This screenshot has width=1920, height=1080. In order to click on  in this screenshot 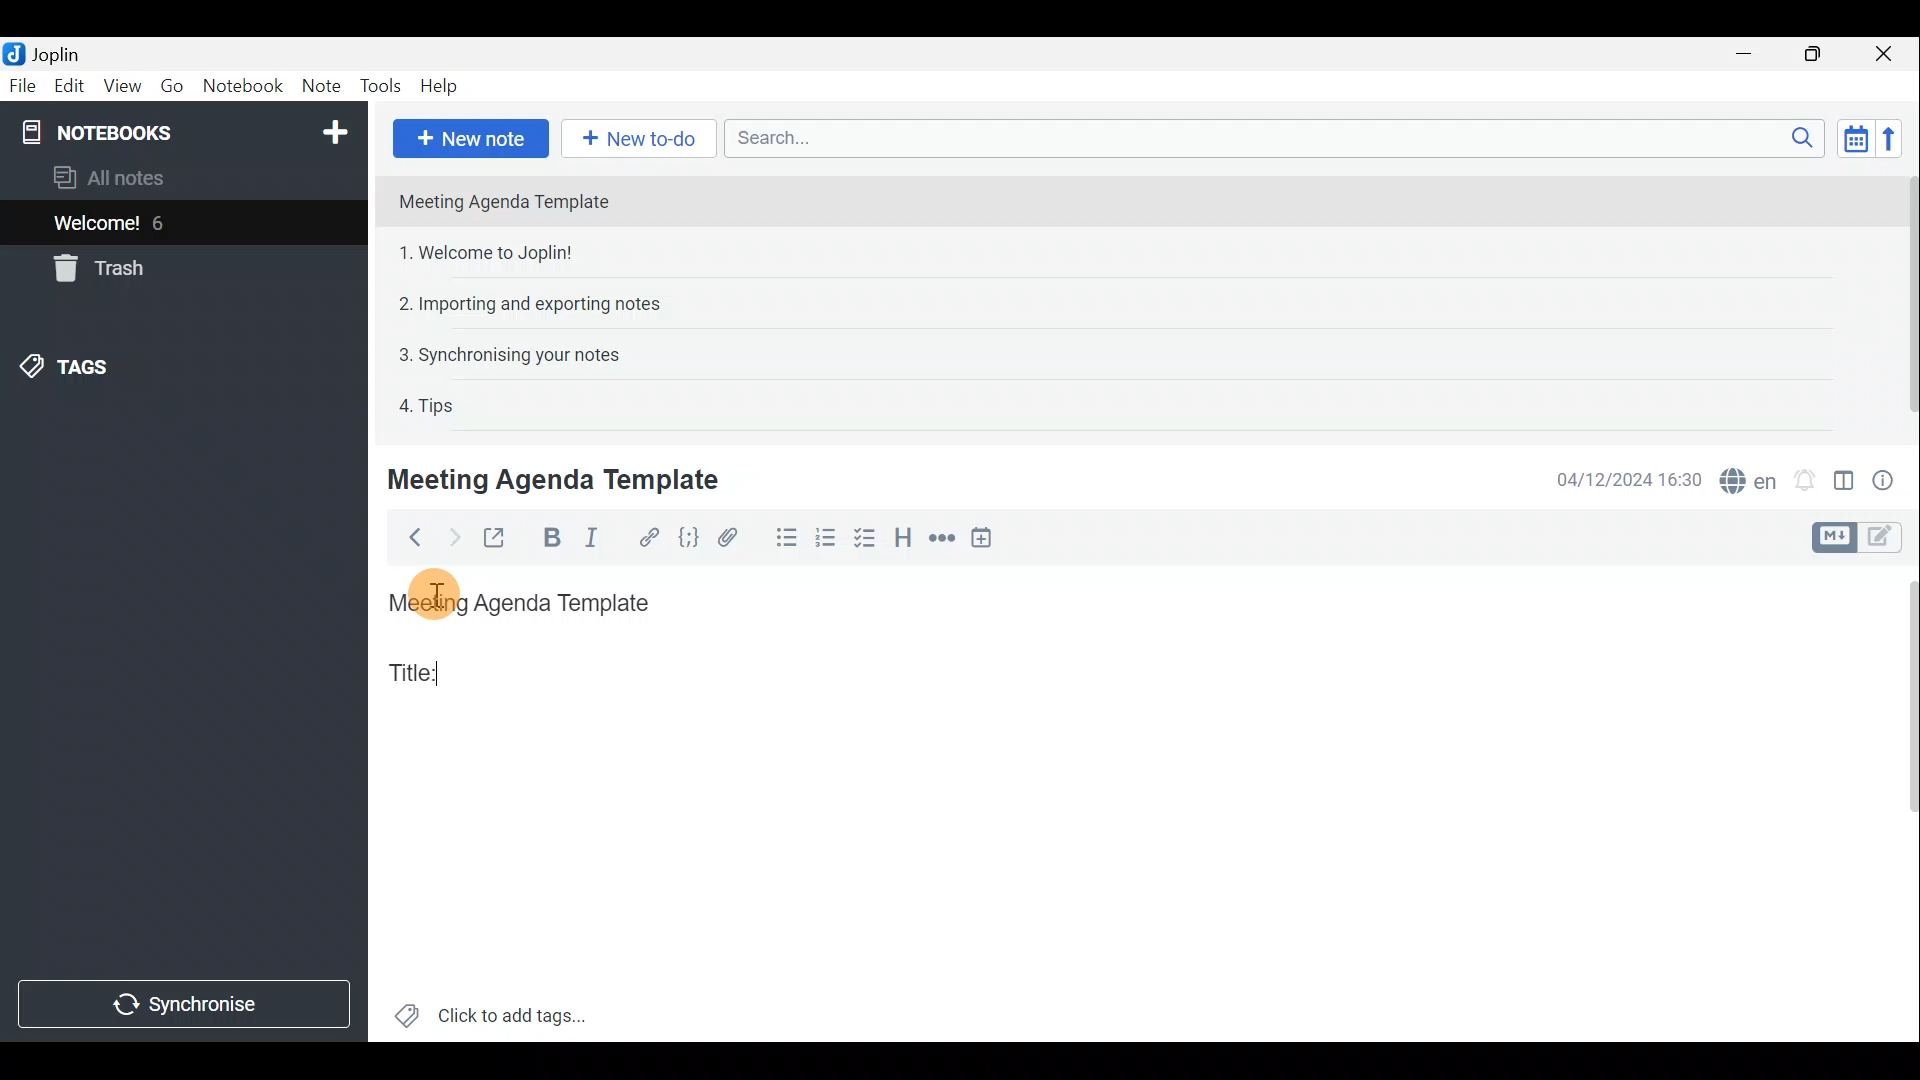, I will do `click(430, 595)`.